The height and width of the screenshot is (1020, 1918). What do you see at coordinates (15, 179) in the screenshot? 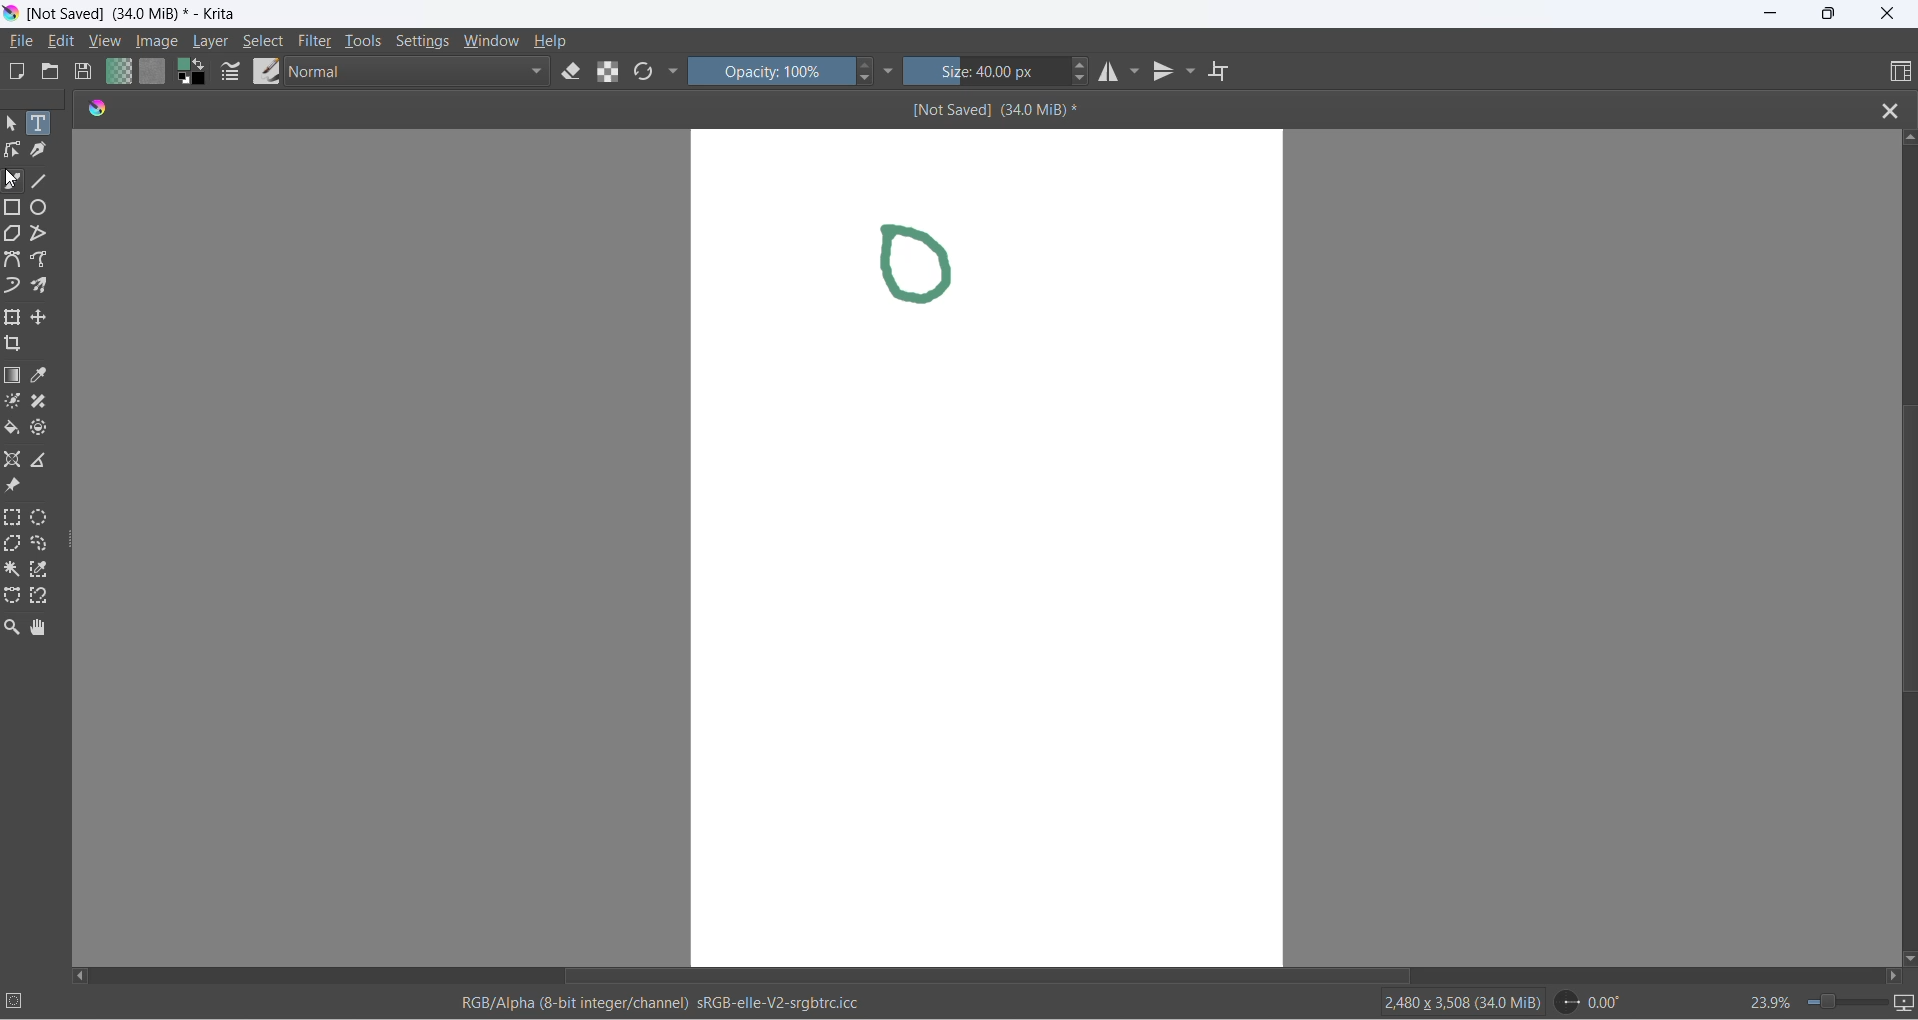
I see `freehand brush tool` at bounding box center [15, 179].